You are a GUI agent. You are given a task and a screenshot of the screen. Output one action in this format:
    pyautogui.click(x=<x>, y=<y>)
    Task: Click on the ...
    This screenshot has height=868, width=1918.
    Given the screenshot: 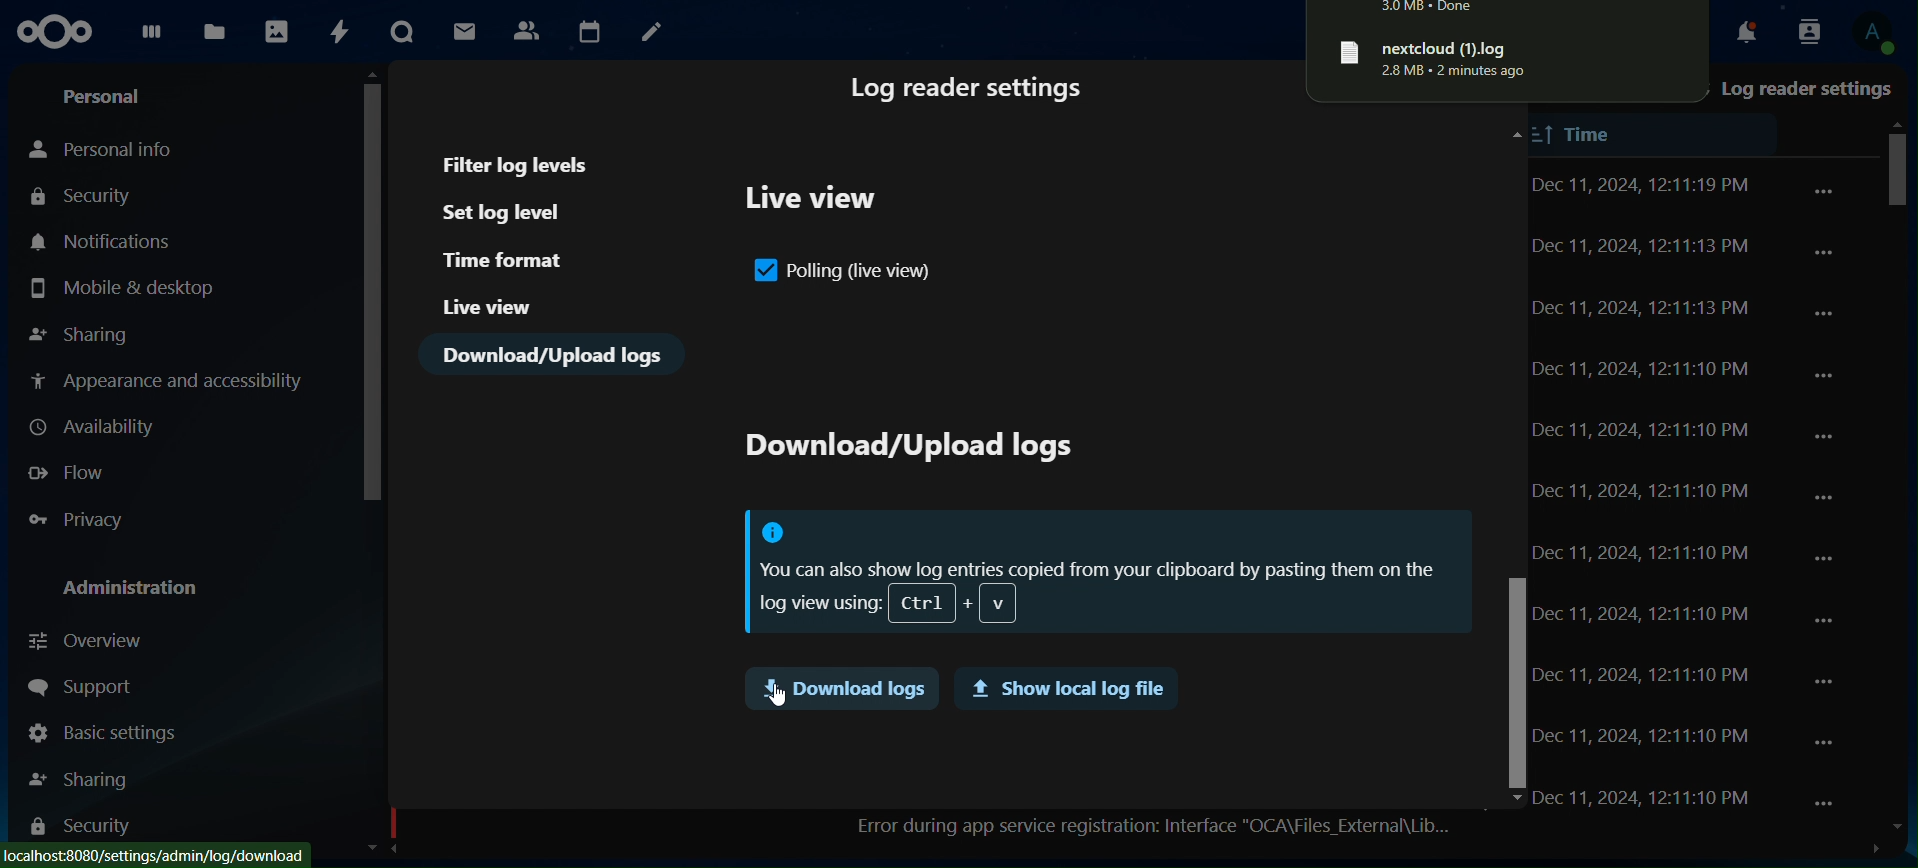 What is the action you would take?
    pyautogui.click(x=1828, y=312)
    